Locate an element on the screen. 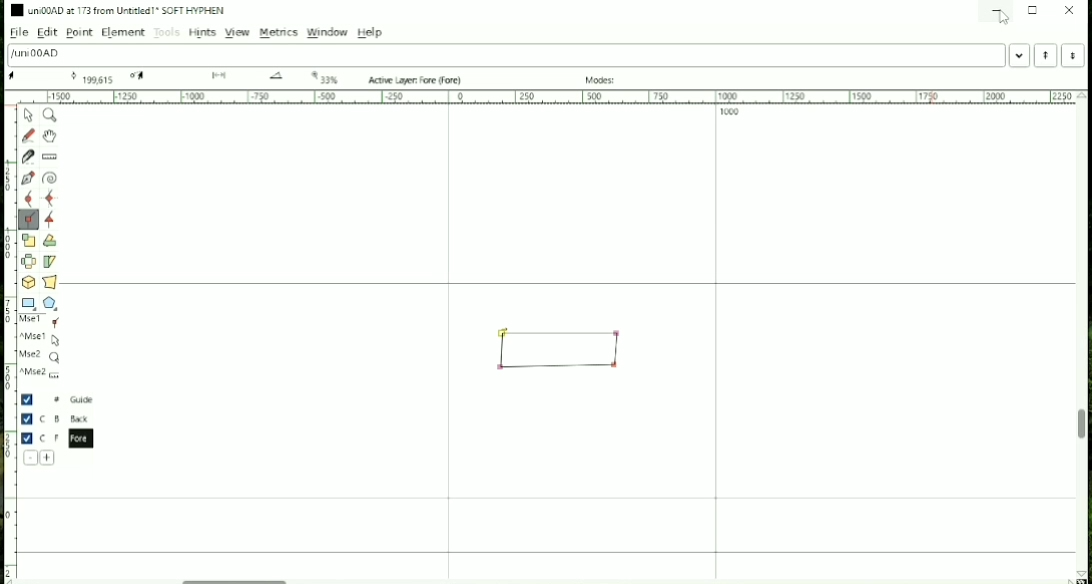  Maximize is located at coordinates (1033, 10).